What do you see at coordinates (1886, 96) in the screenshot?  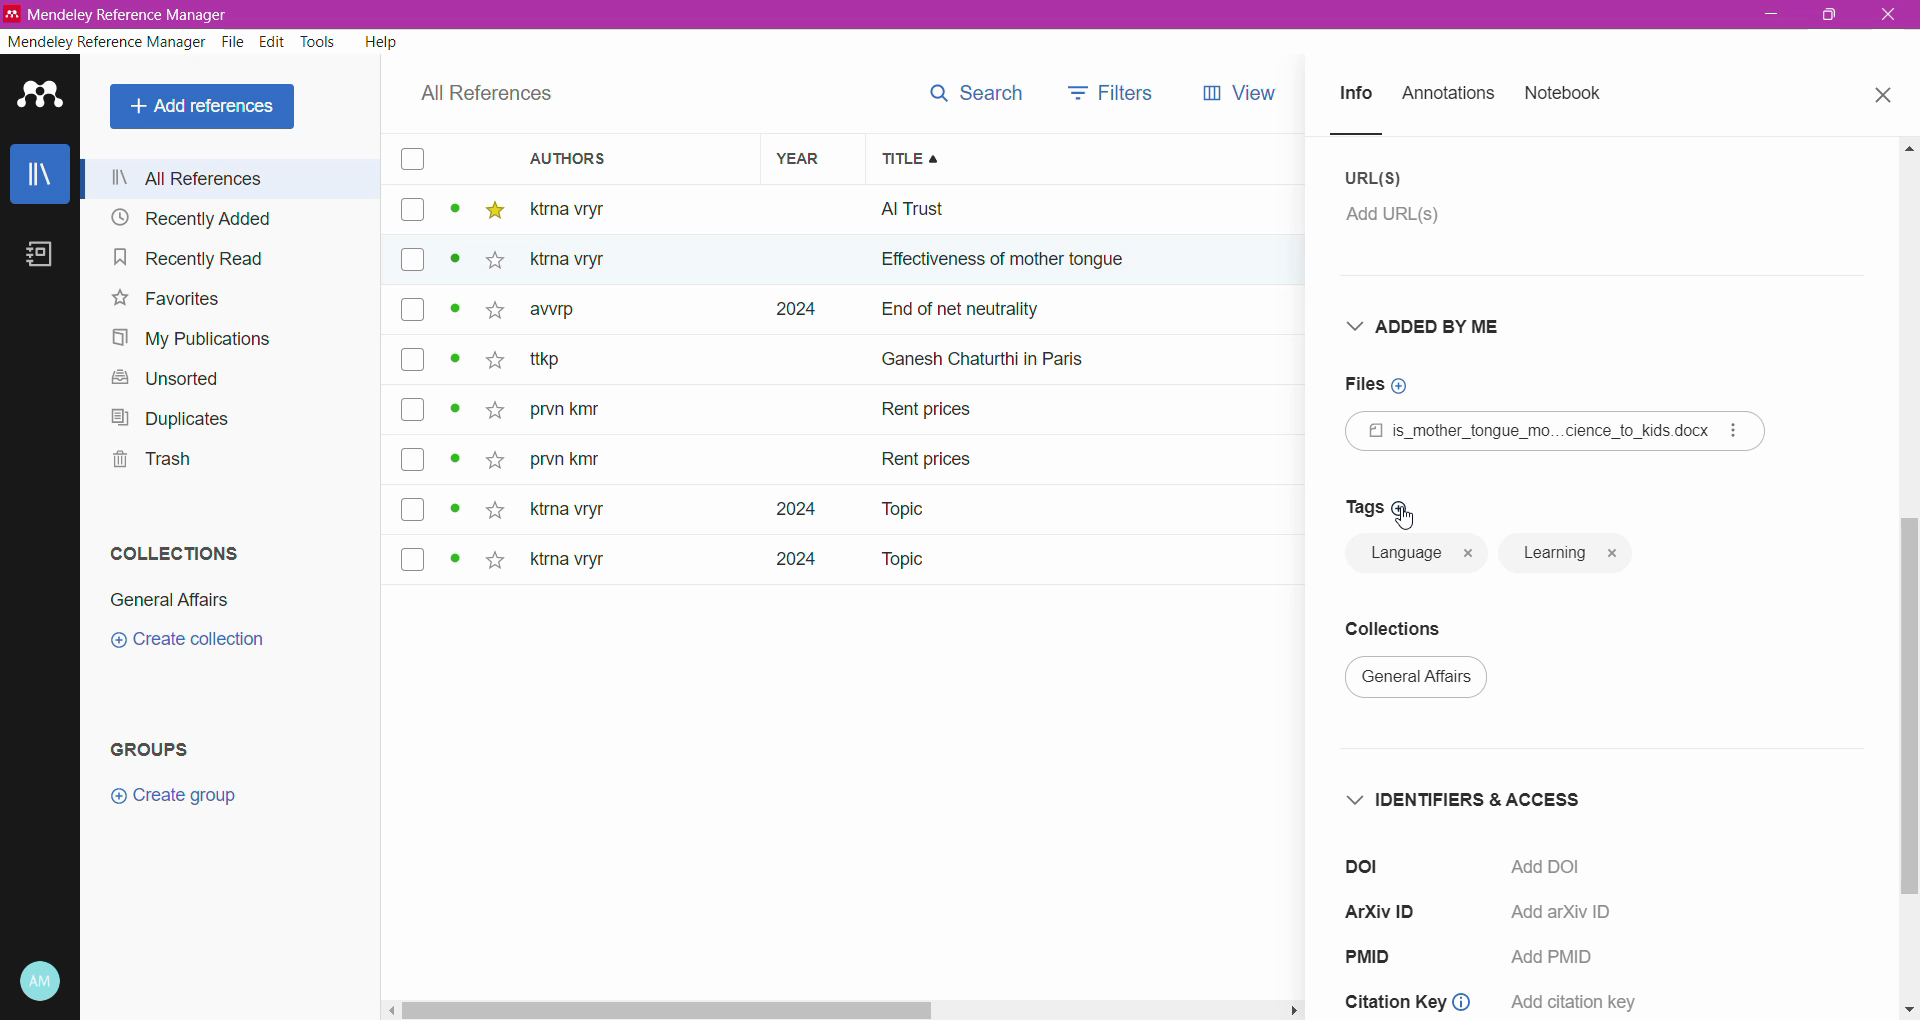 I see `Close Tab` at bounding box center [1886, 96].